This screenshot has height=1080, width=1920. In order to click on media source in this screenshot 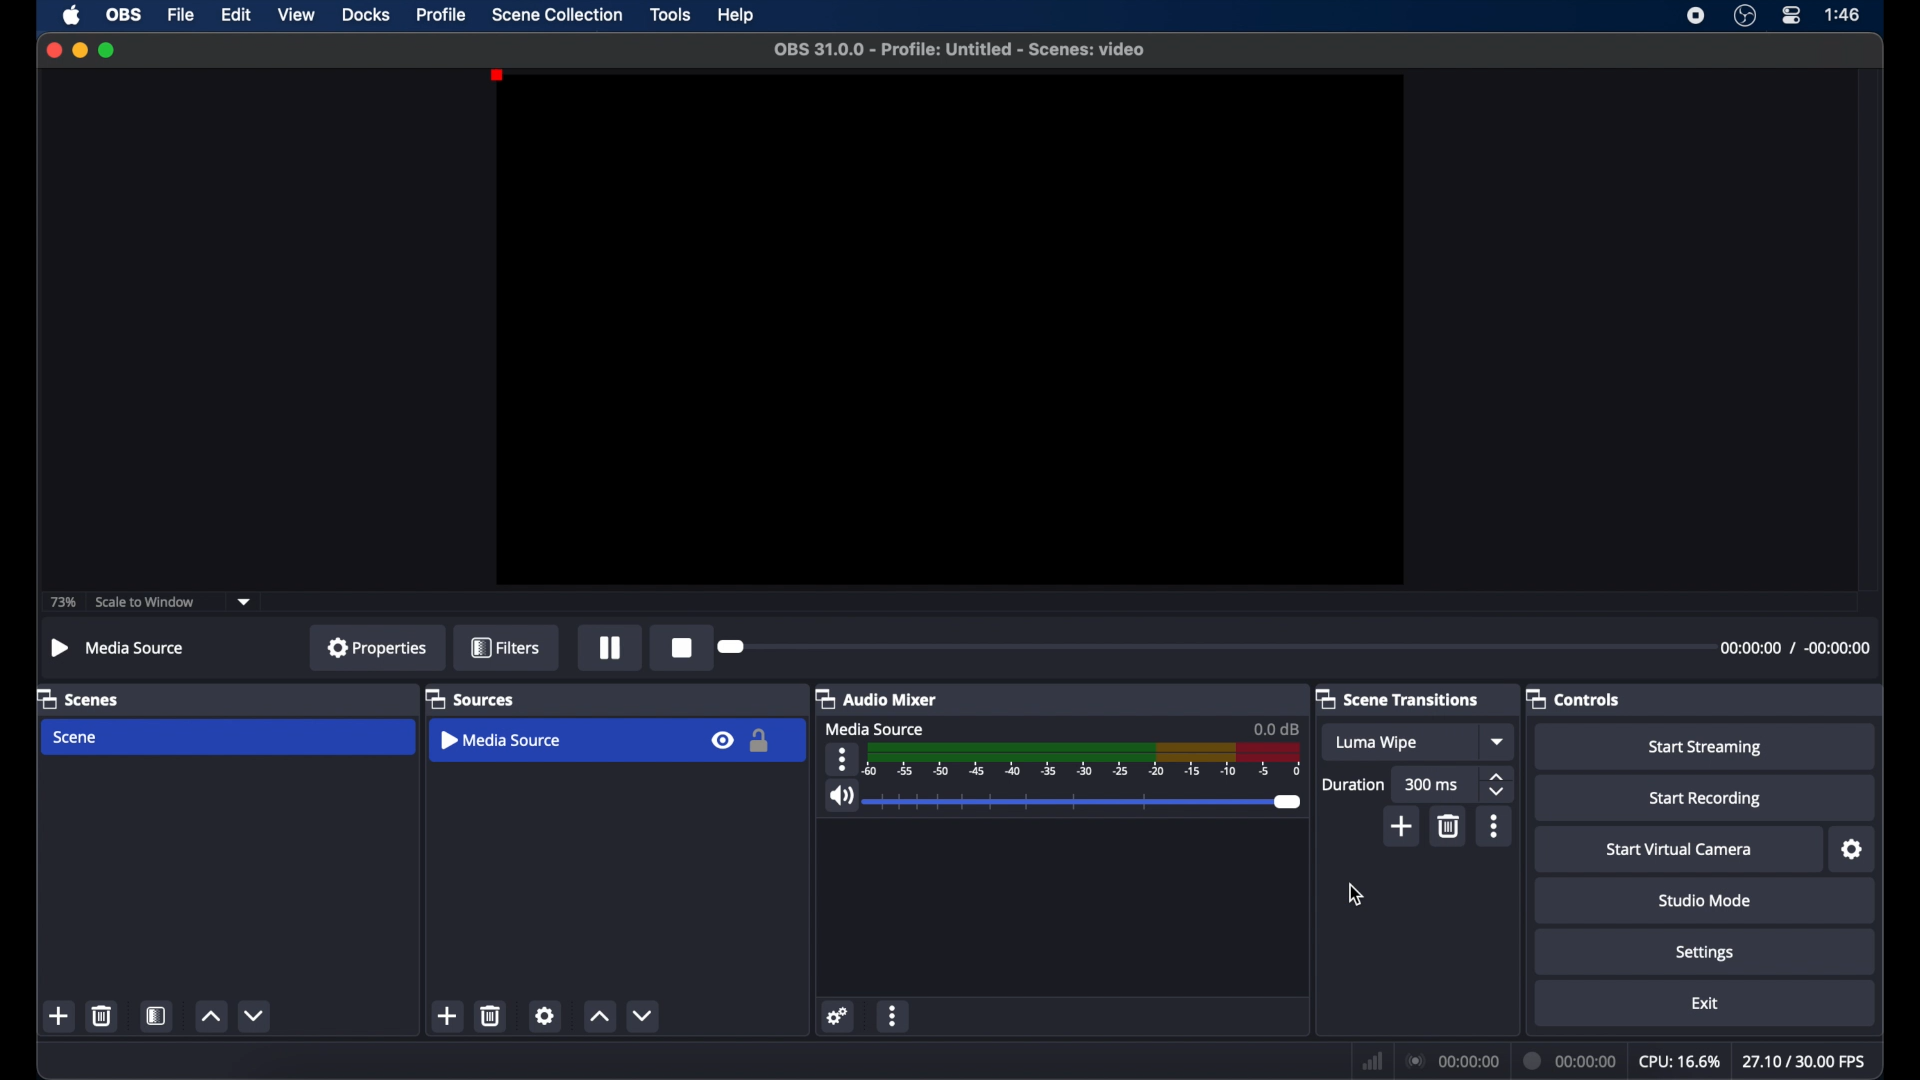, I will do `click(876, 729)`.